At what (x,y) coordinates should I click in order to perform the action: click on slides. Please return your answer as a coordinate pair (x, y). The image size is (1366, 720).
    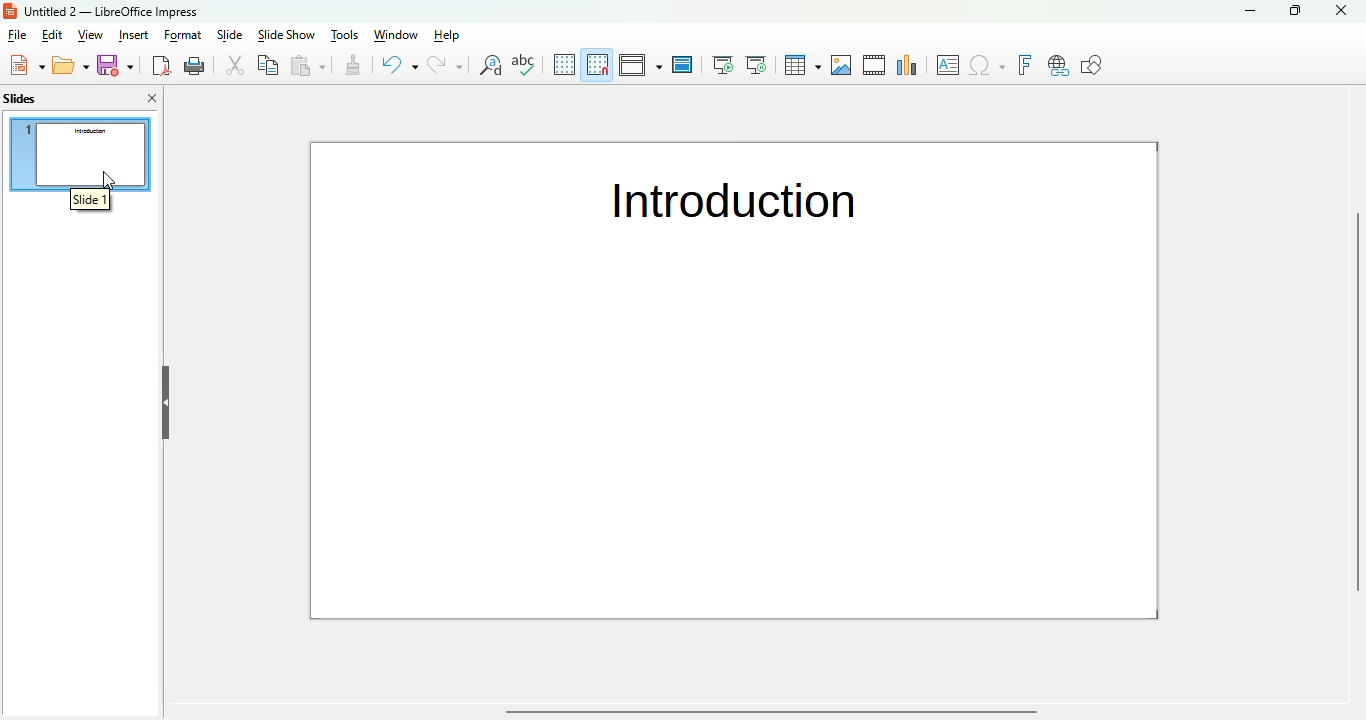
    Looking at the image, I should click on (20, 98).